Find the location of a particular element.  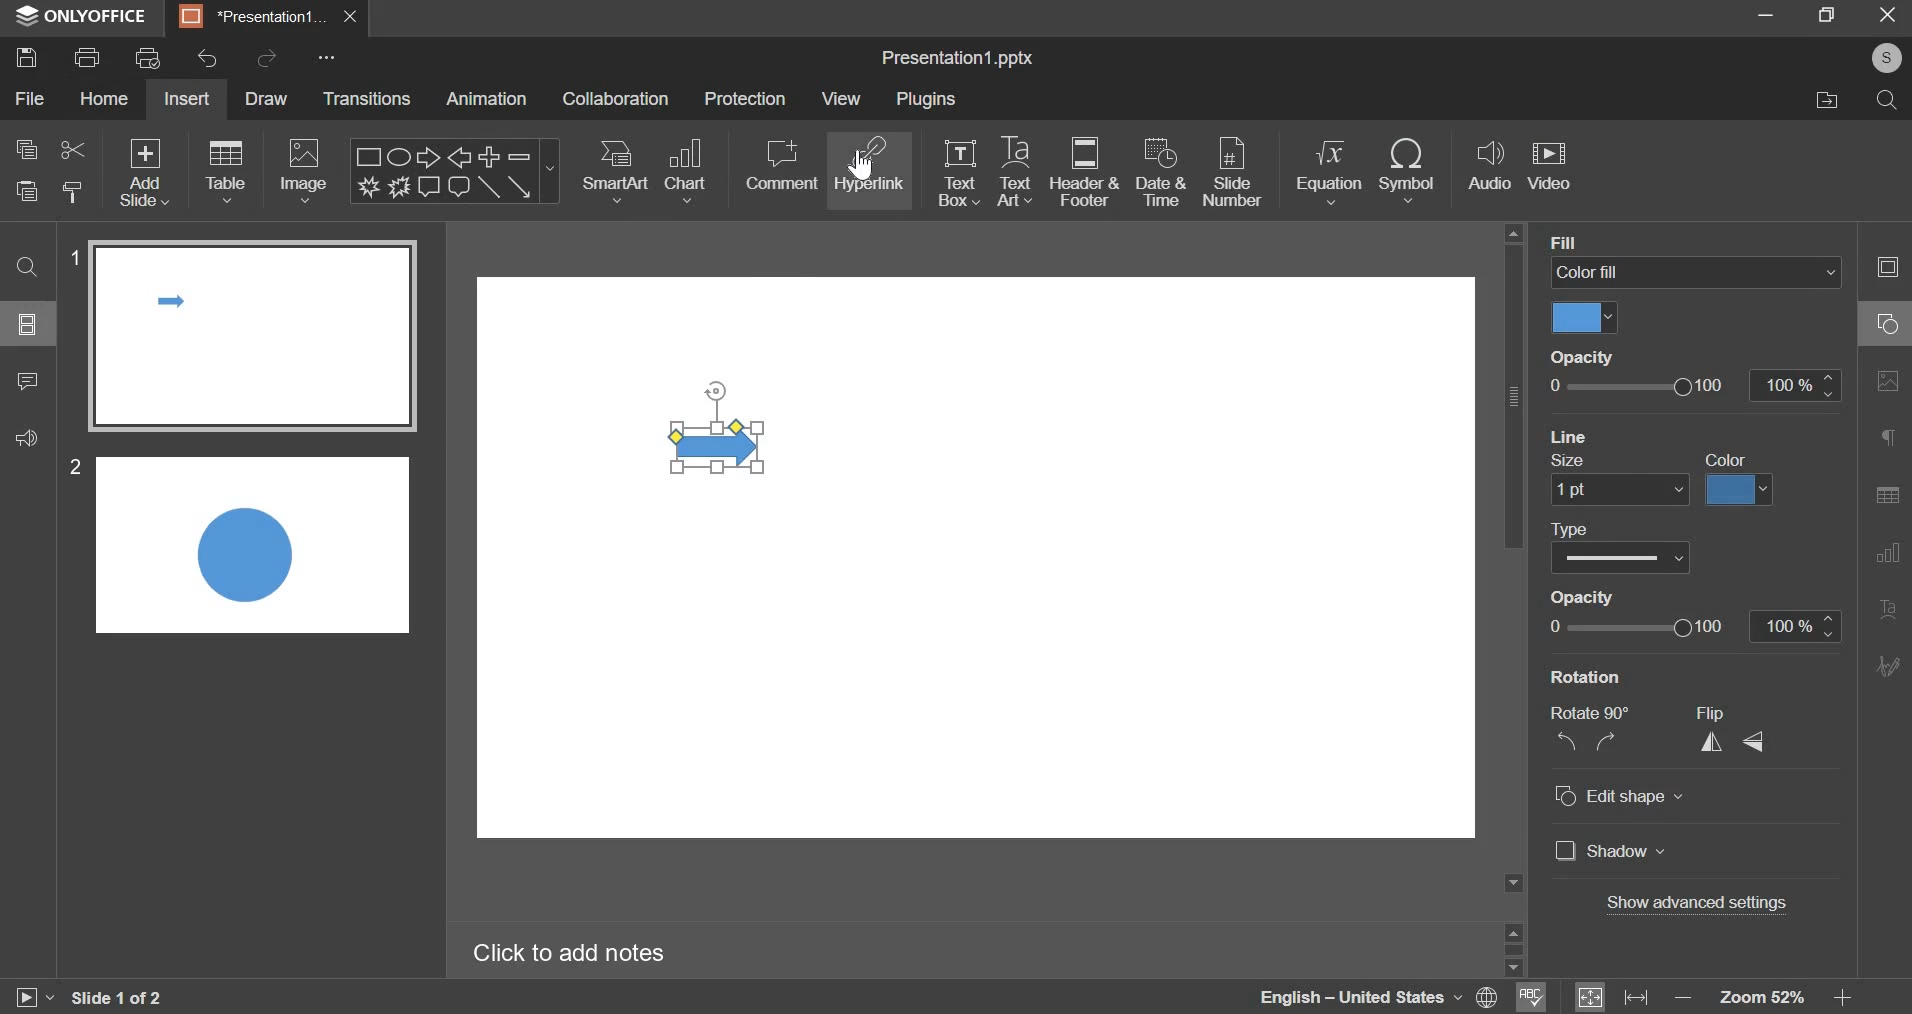

increase zoom is located at coordinates (1842, 996).